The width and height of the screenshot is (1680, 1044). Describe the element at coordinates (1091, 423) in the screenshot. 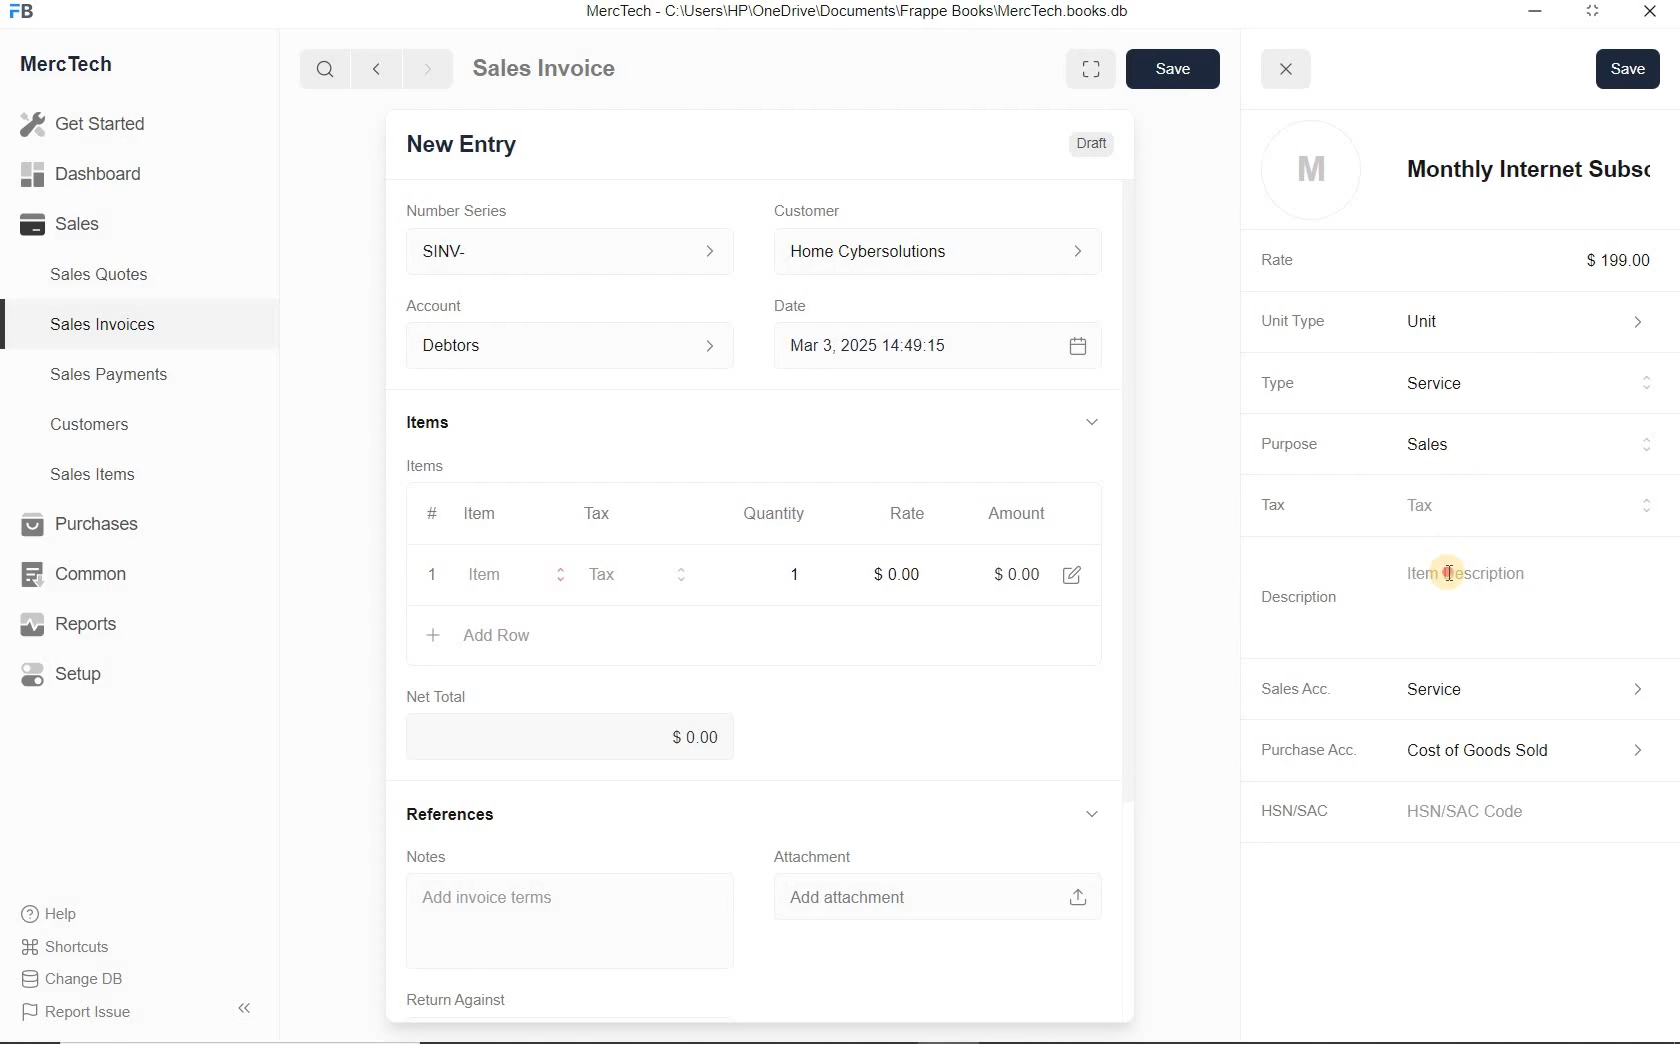

I see `hide sub menu` at that location.